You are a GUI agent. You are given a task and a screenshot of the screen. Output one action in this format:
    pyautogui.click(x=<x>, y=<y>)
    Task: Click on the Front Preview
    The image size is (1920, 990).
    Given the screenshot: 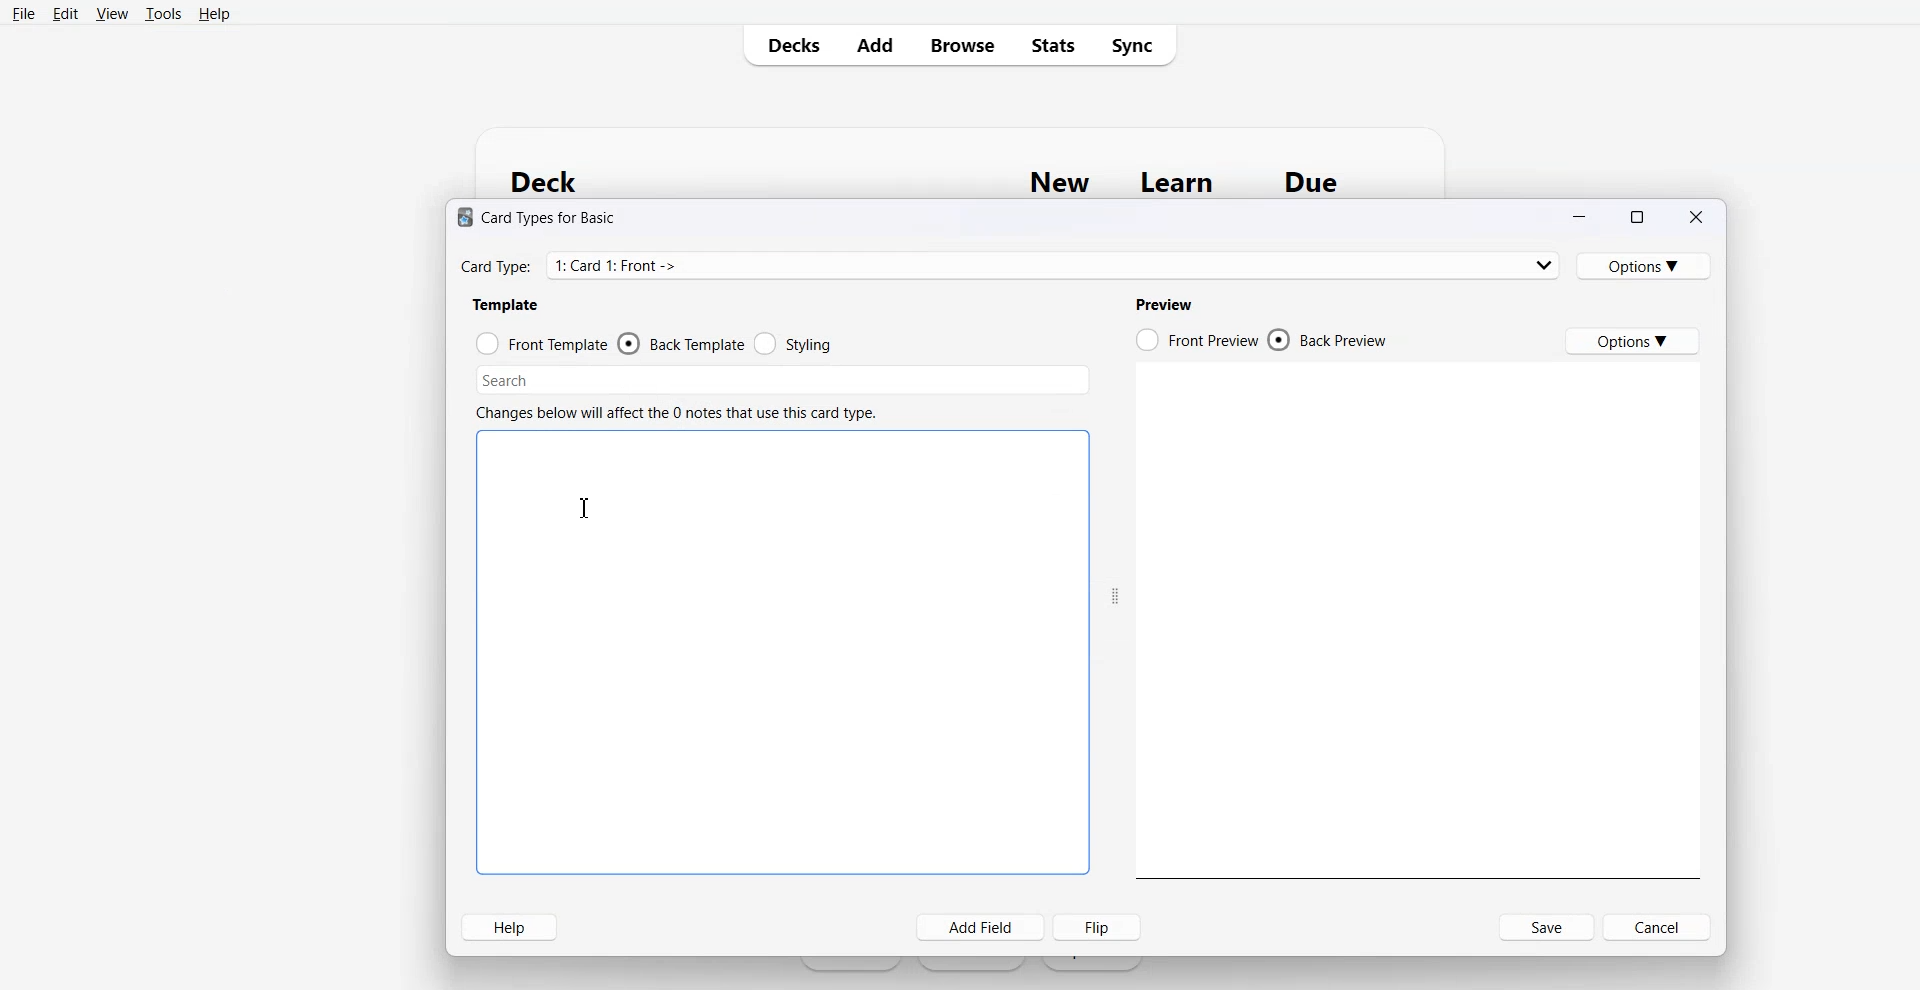 What is the action you would take?
    pyautogui.click(x=1198, y=336)
    